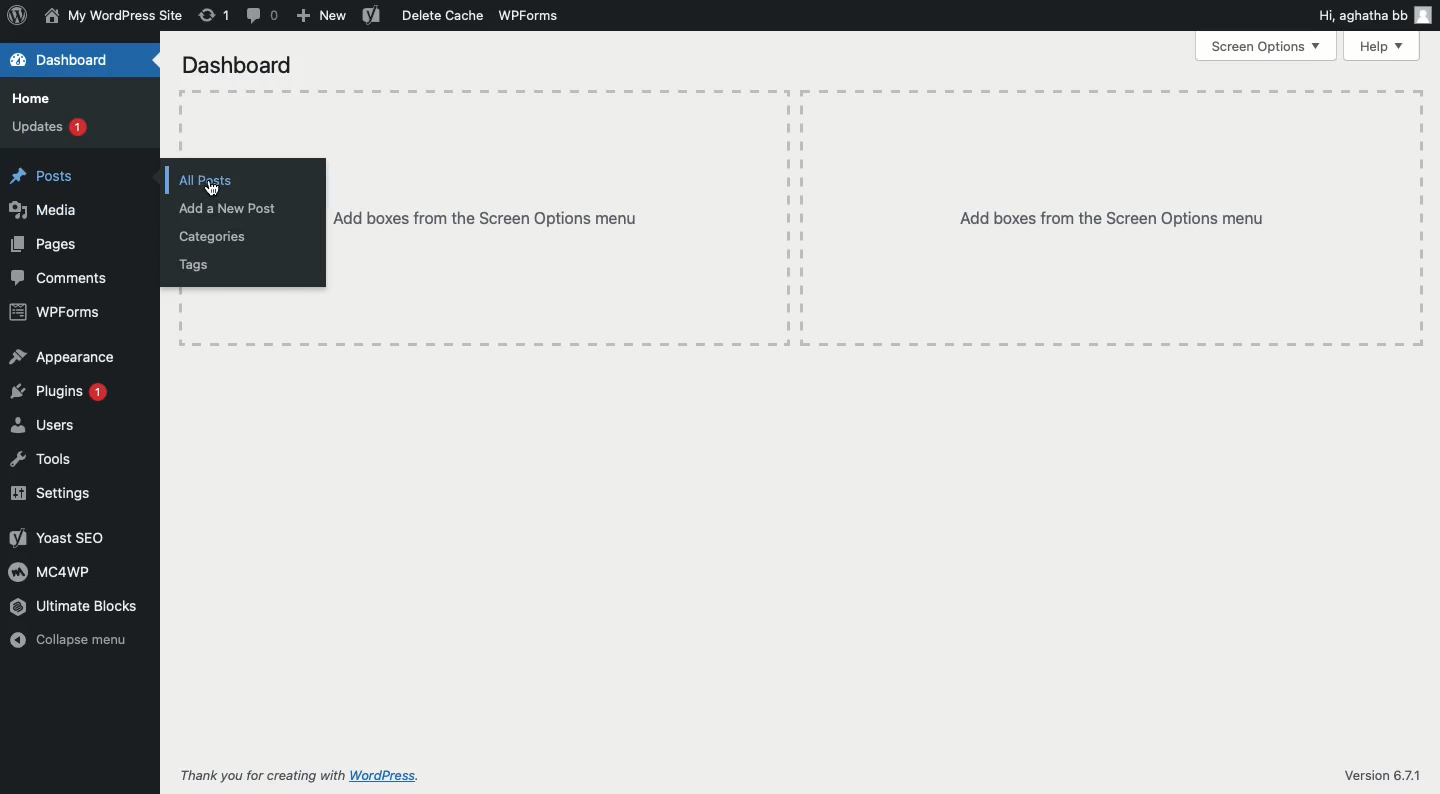  I want to click on Dashboard, so click(69, 60).